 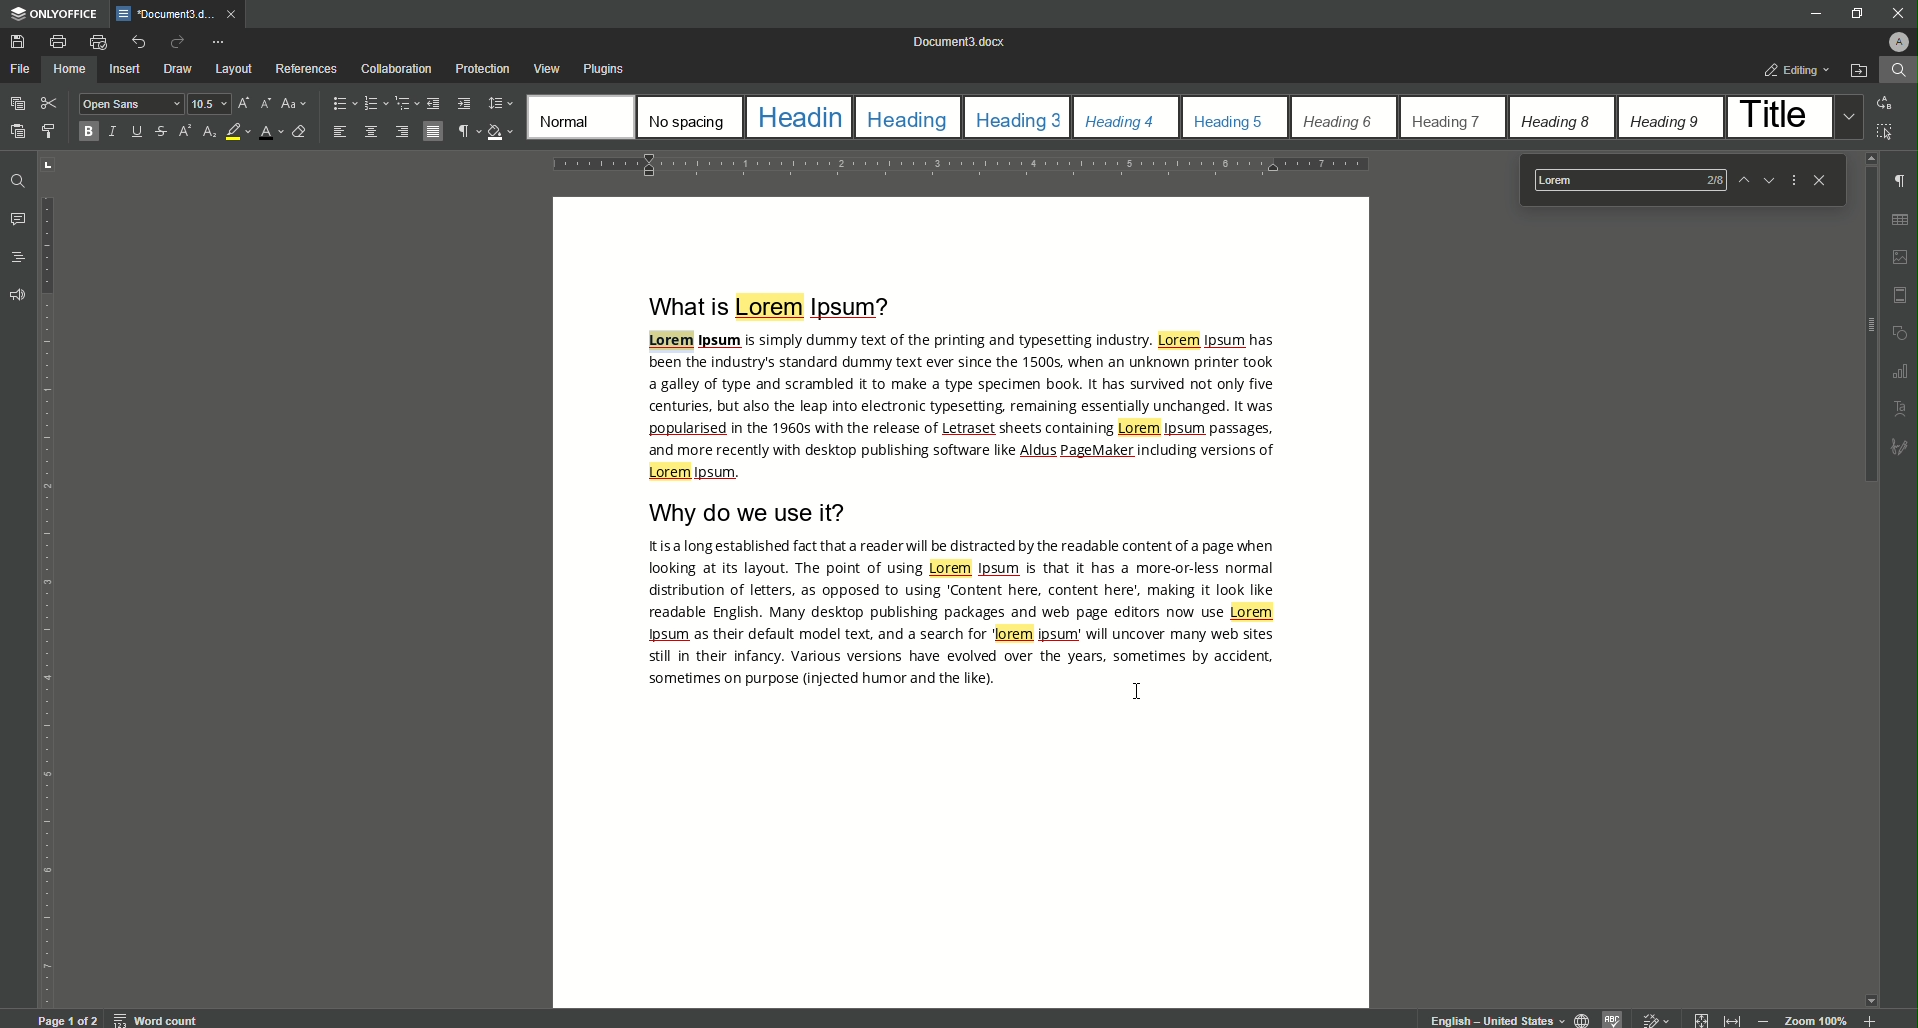 I want to click on Superscript, so click(x=184, y=136).